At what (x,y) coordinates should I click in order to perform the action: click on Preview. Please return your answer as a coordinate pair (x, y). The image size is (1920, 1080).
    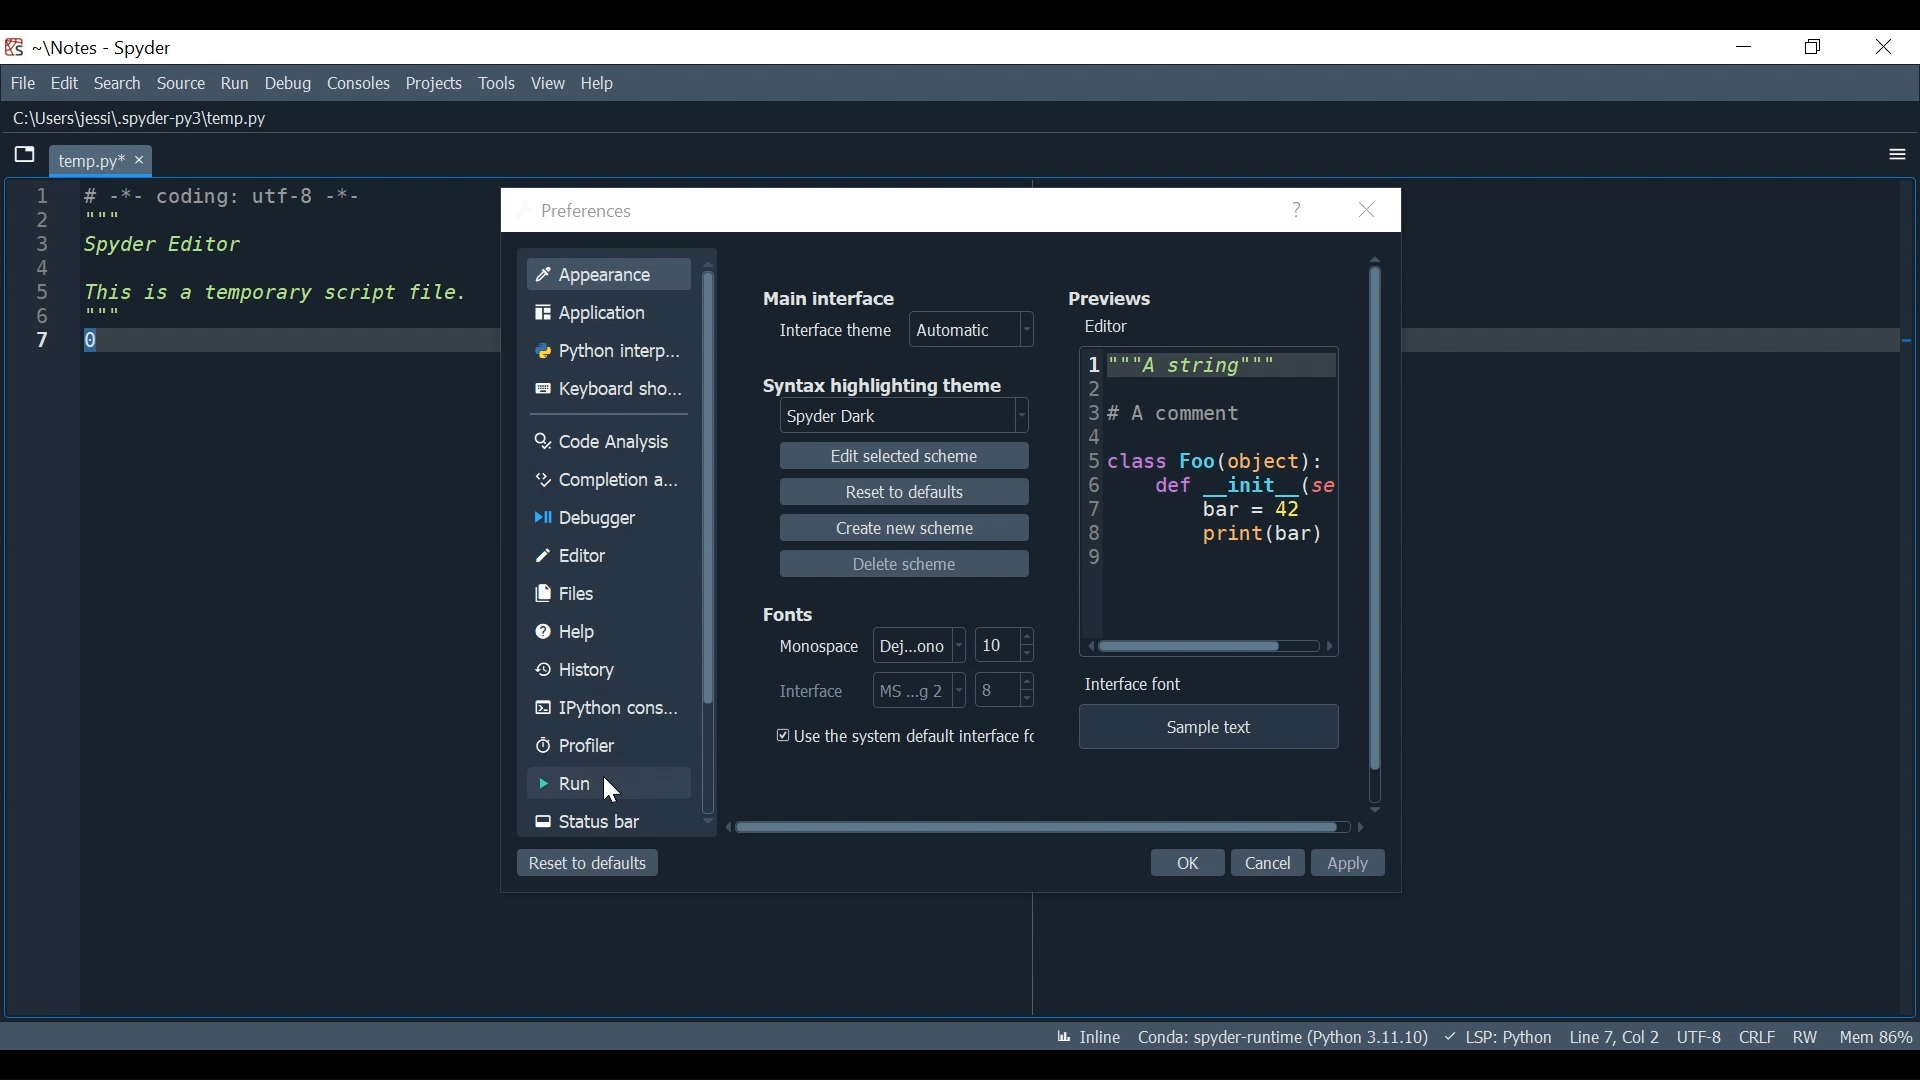
    Looking at the image, I should click on (1108, 300).